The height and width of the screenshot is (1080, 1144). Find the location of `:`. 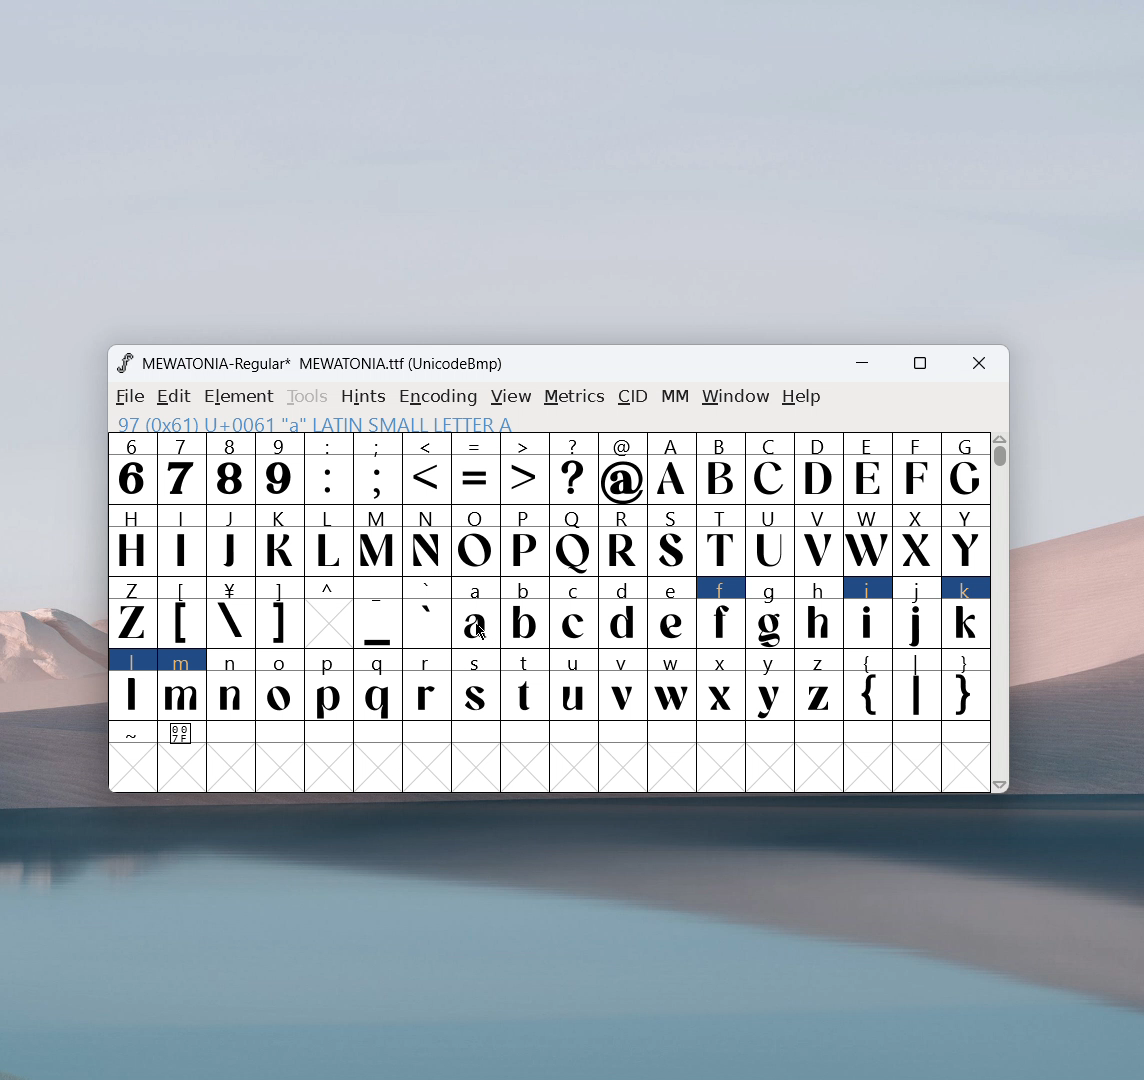

: is located at coordinates (328, 469).